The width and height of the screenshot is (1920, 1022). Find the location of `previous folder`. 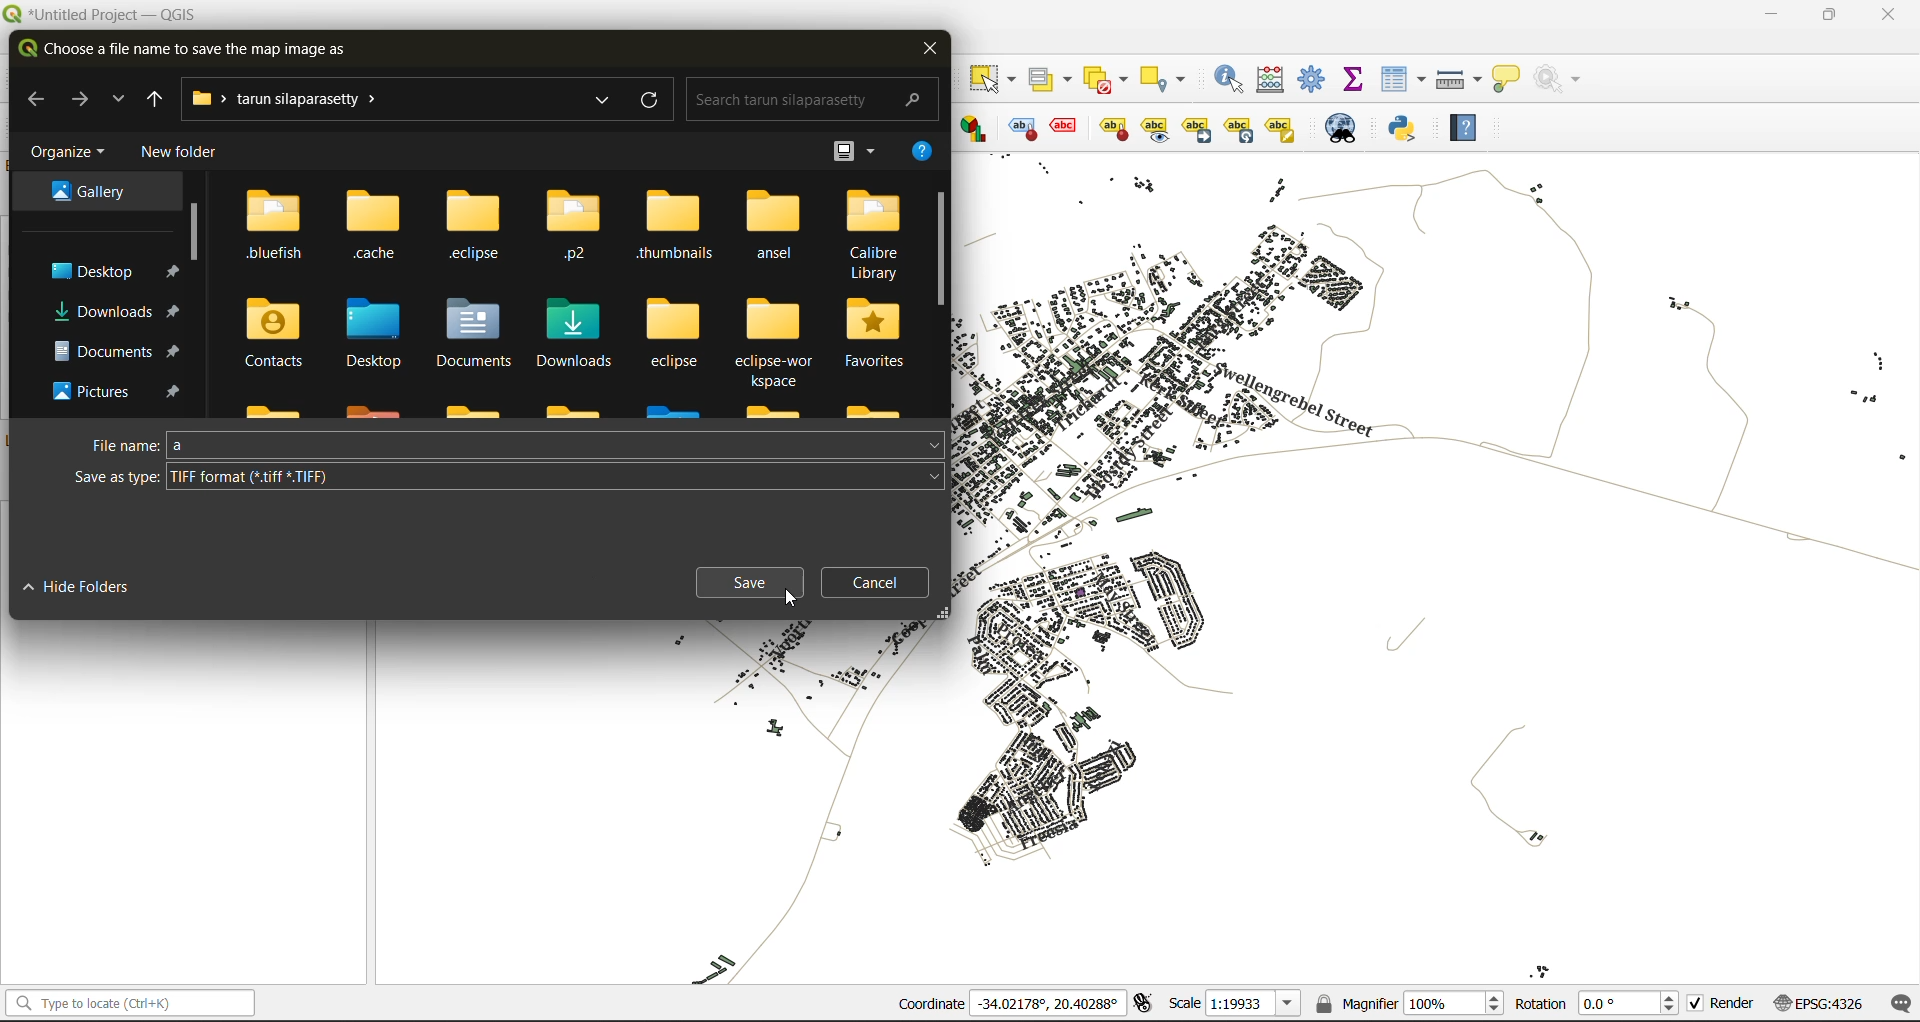

previous folder is located at coordinates (149, 99).